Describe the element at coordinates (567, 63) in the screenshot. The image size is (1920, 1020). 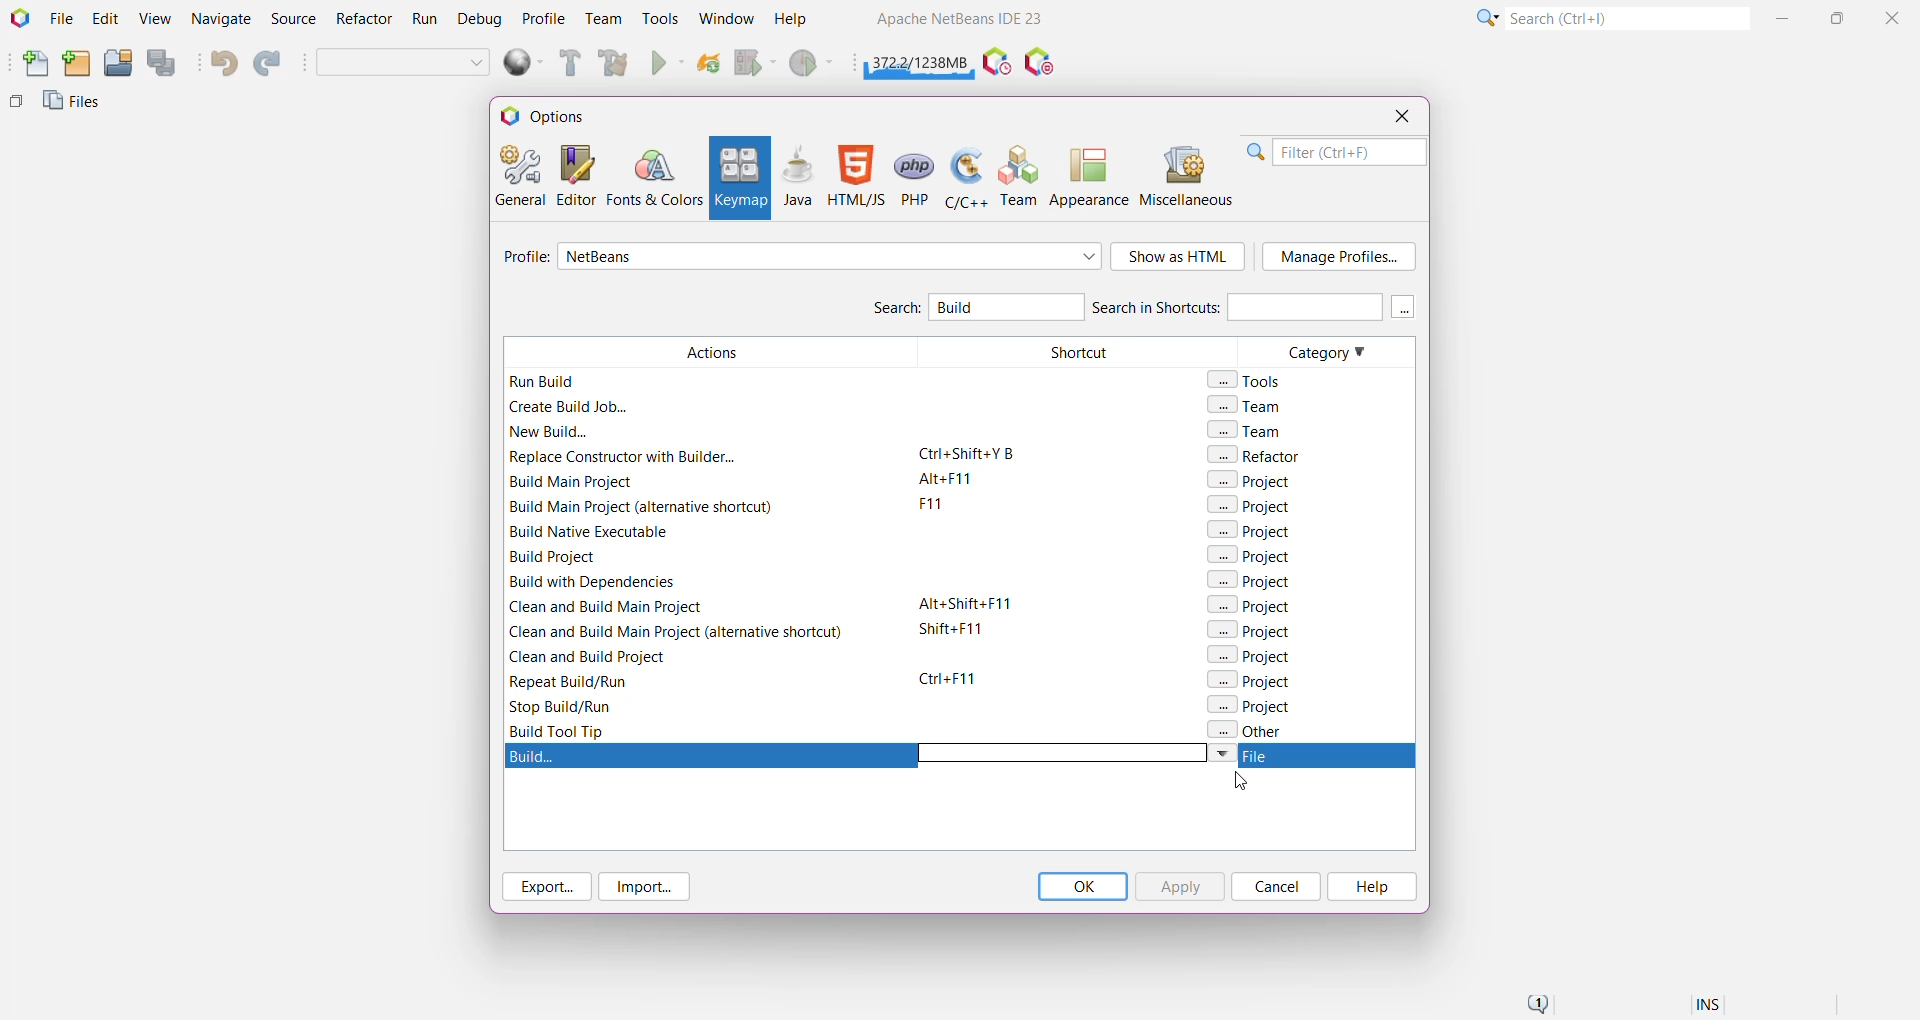
I see `Build Main Project` at that location.